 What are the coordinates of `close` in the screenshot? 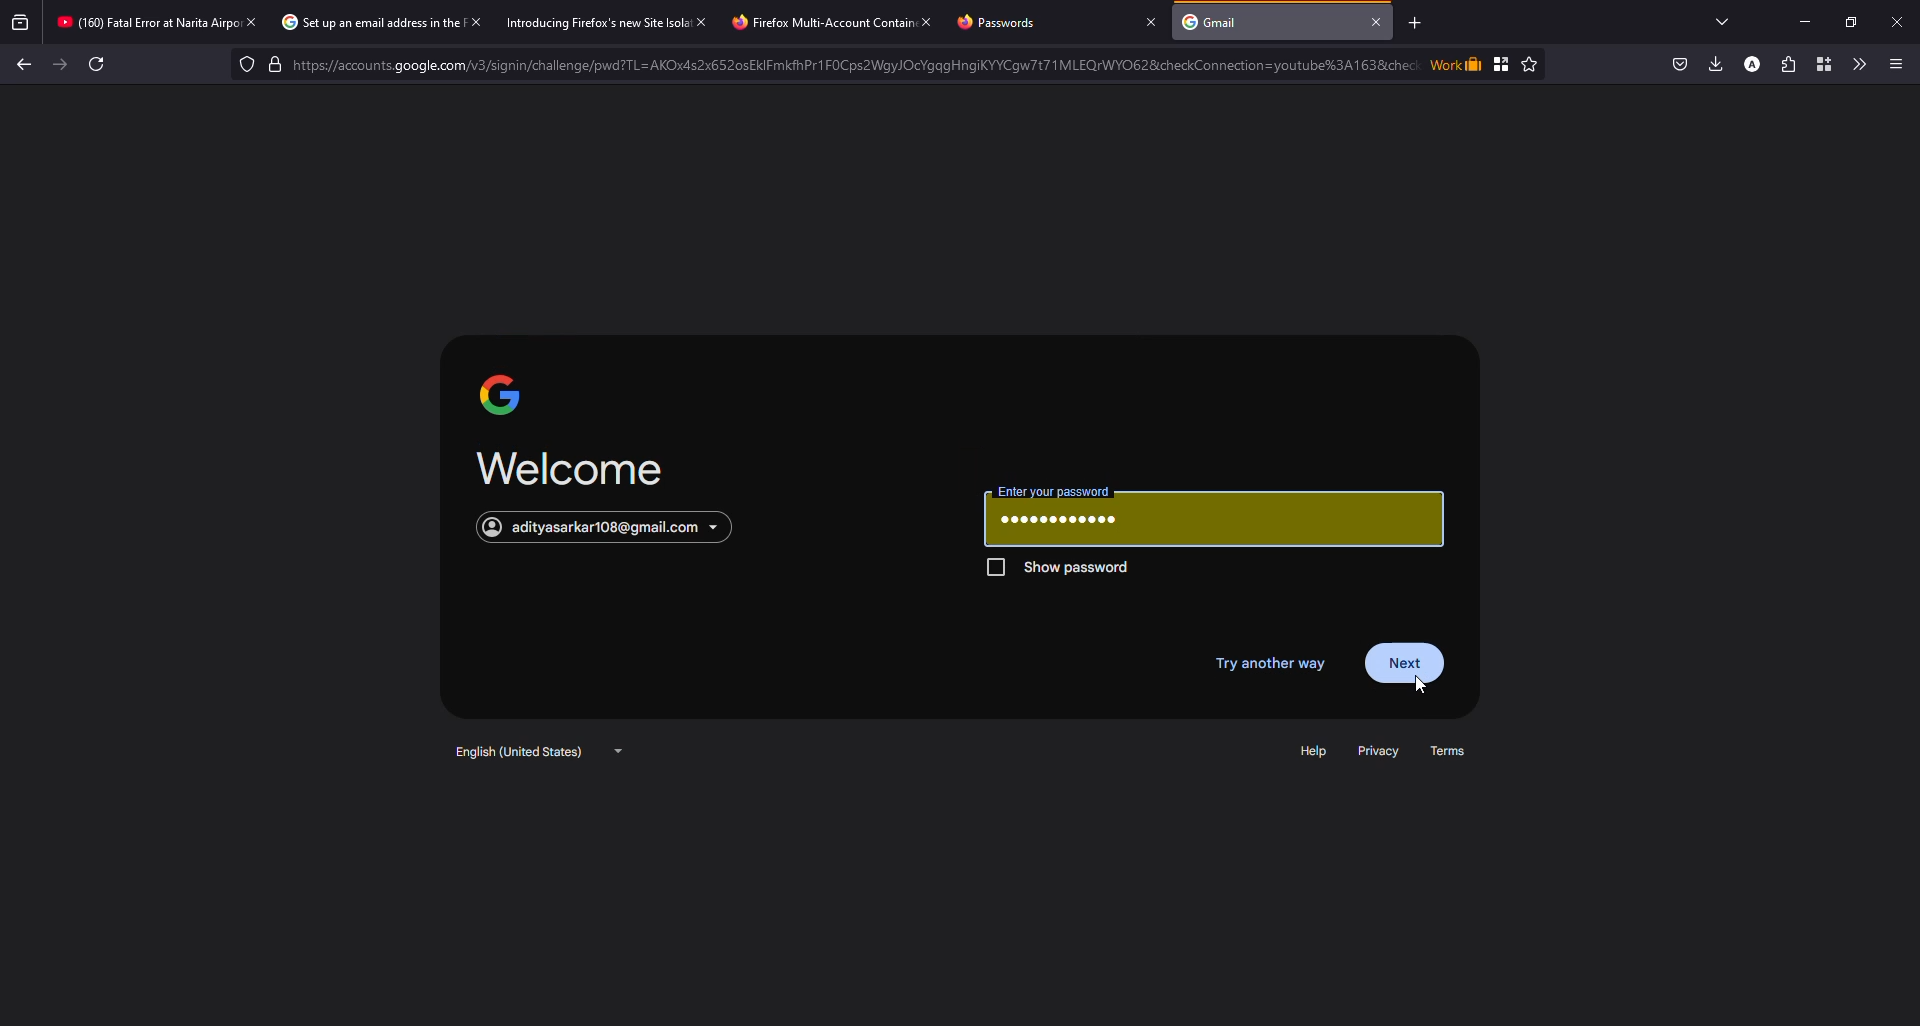 It's located at (478, 22).